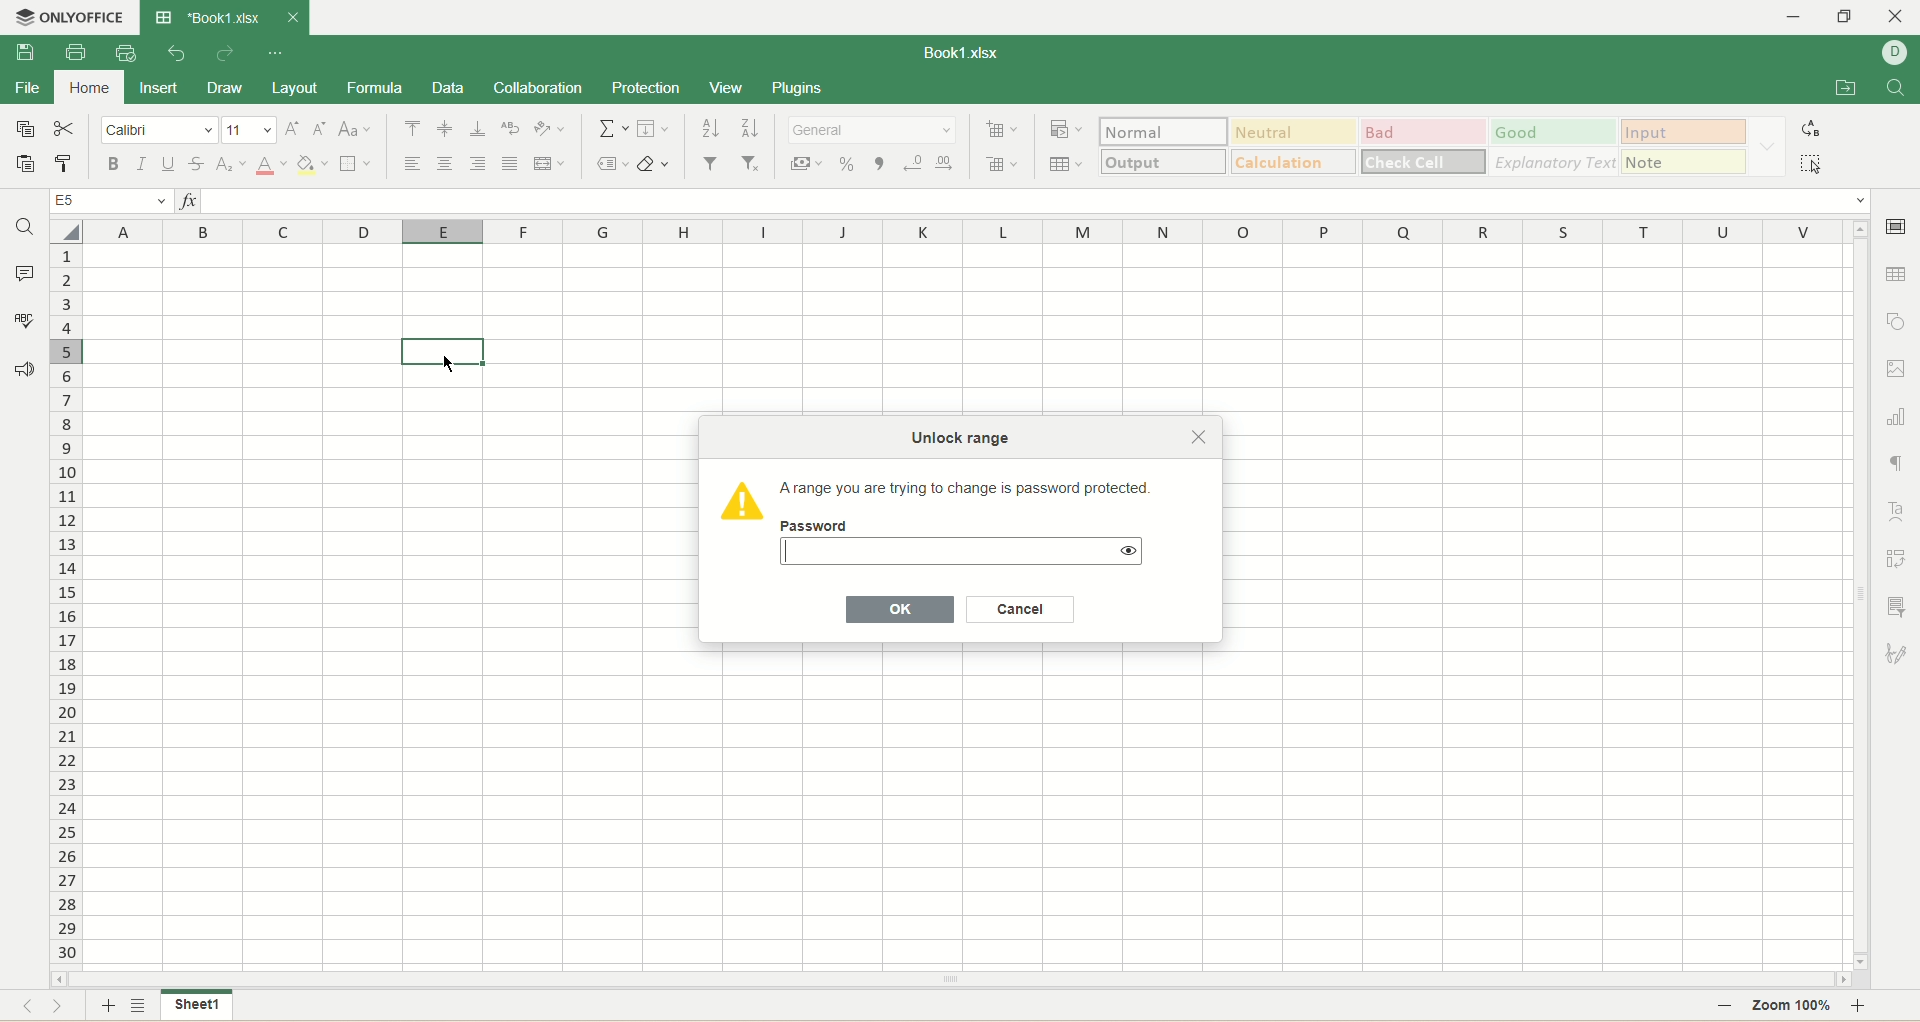  What do you see at coordinates (312, 165) in the screenshot?
I see `background color` at bounding box center [312, 165].